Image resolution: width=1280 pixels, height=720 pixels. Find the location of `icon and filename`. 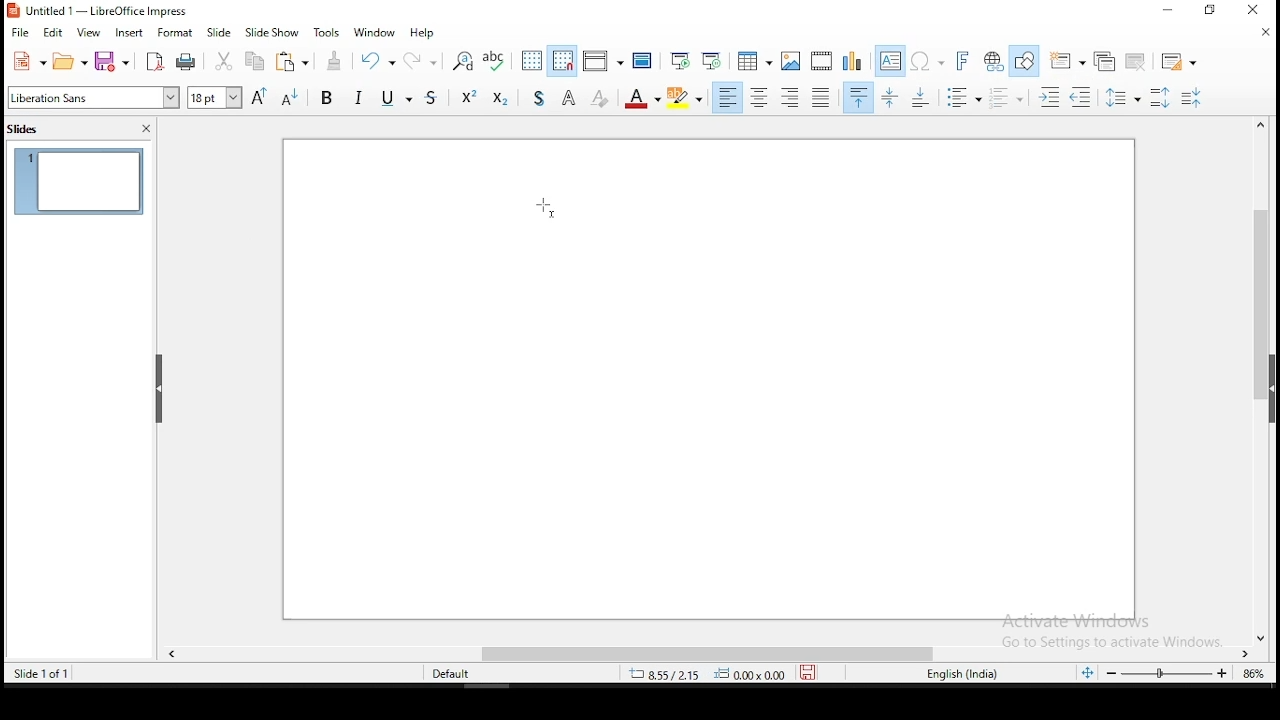

icon and filename is located at coordinates (104, 12).